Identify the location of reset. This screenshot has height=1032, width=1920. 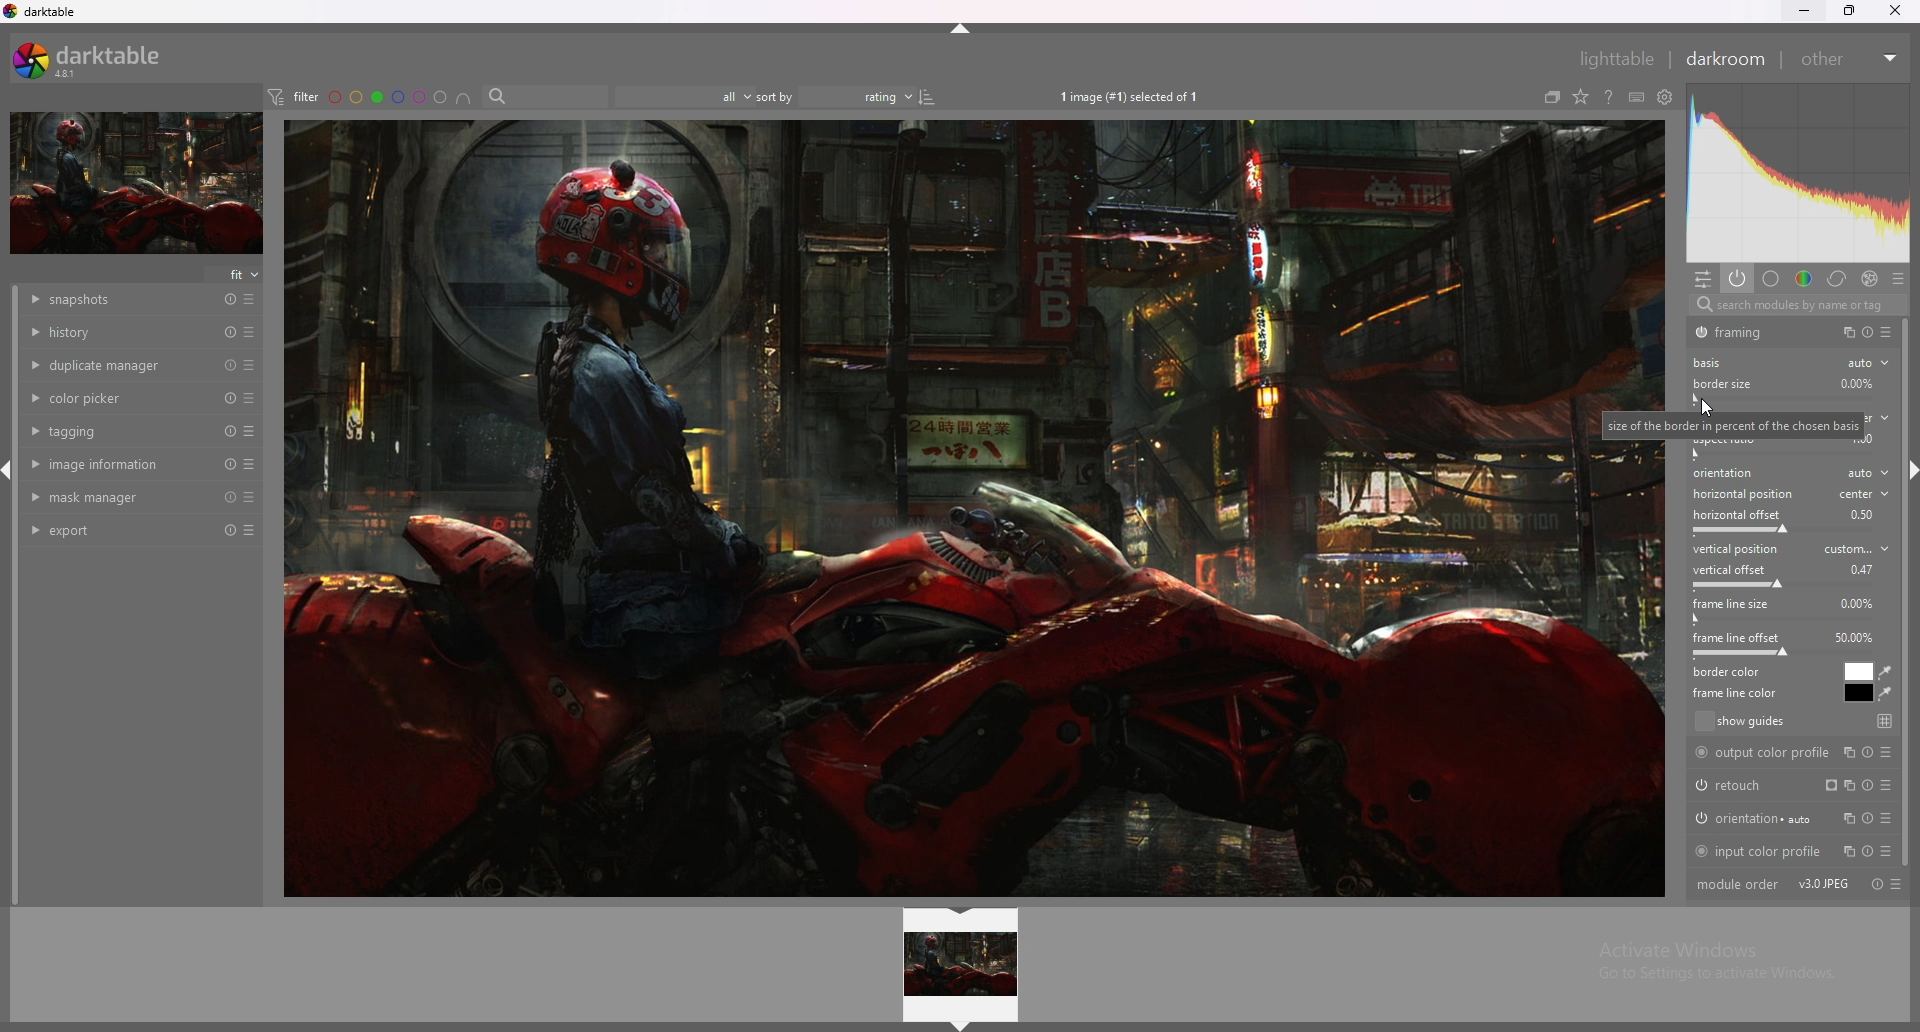
(230, 497).